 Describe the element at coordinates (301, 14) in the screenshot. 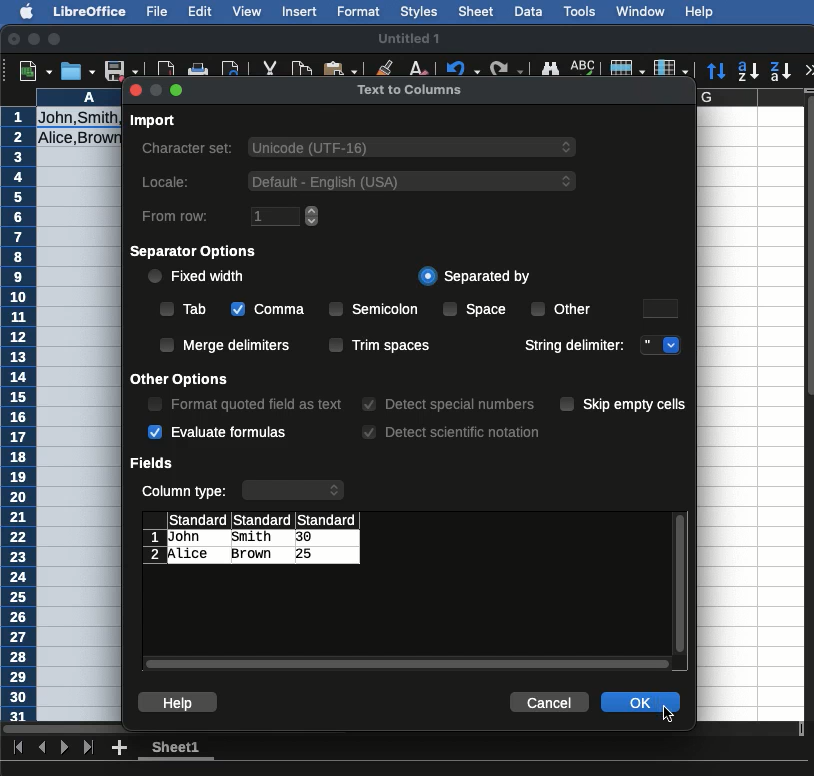

I see `Insert` at that location.